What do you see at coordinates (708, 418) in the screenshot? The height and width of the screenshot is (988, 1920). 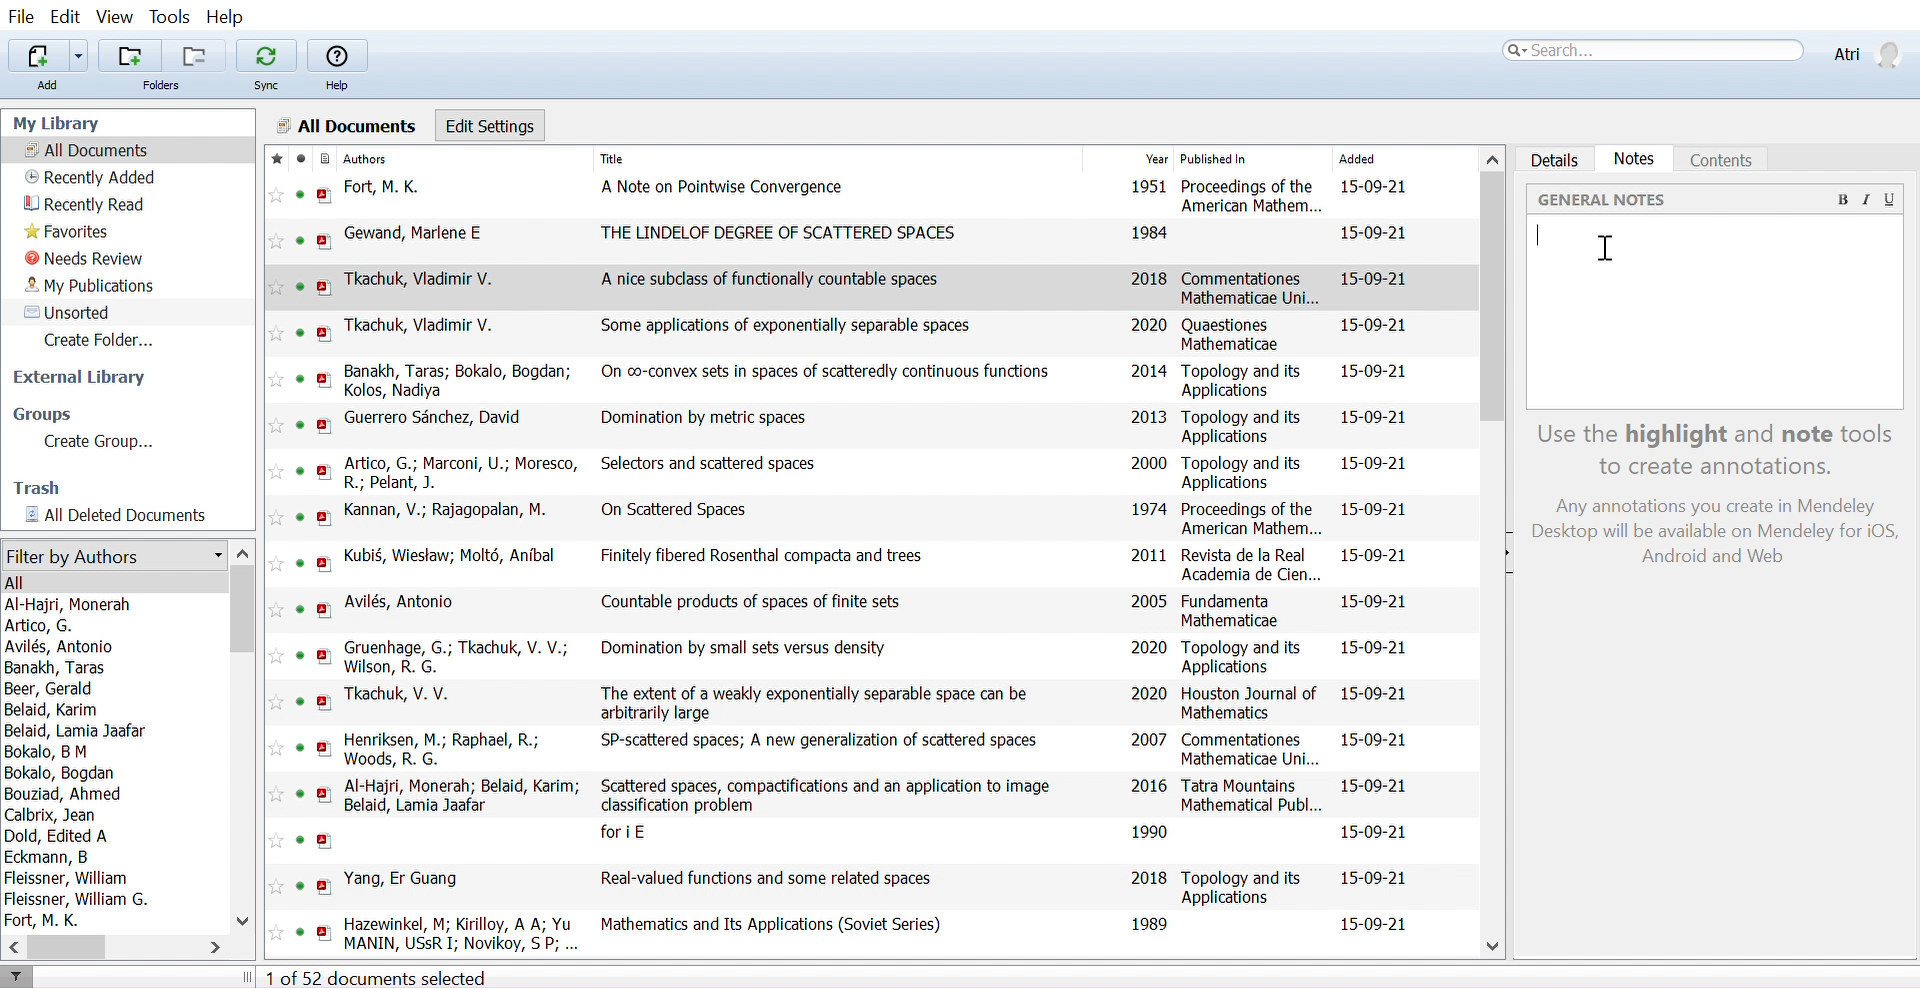 I see `Domination by metric spaces` at bounding box center [708, 418].